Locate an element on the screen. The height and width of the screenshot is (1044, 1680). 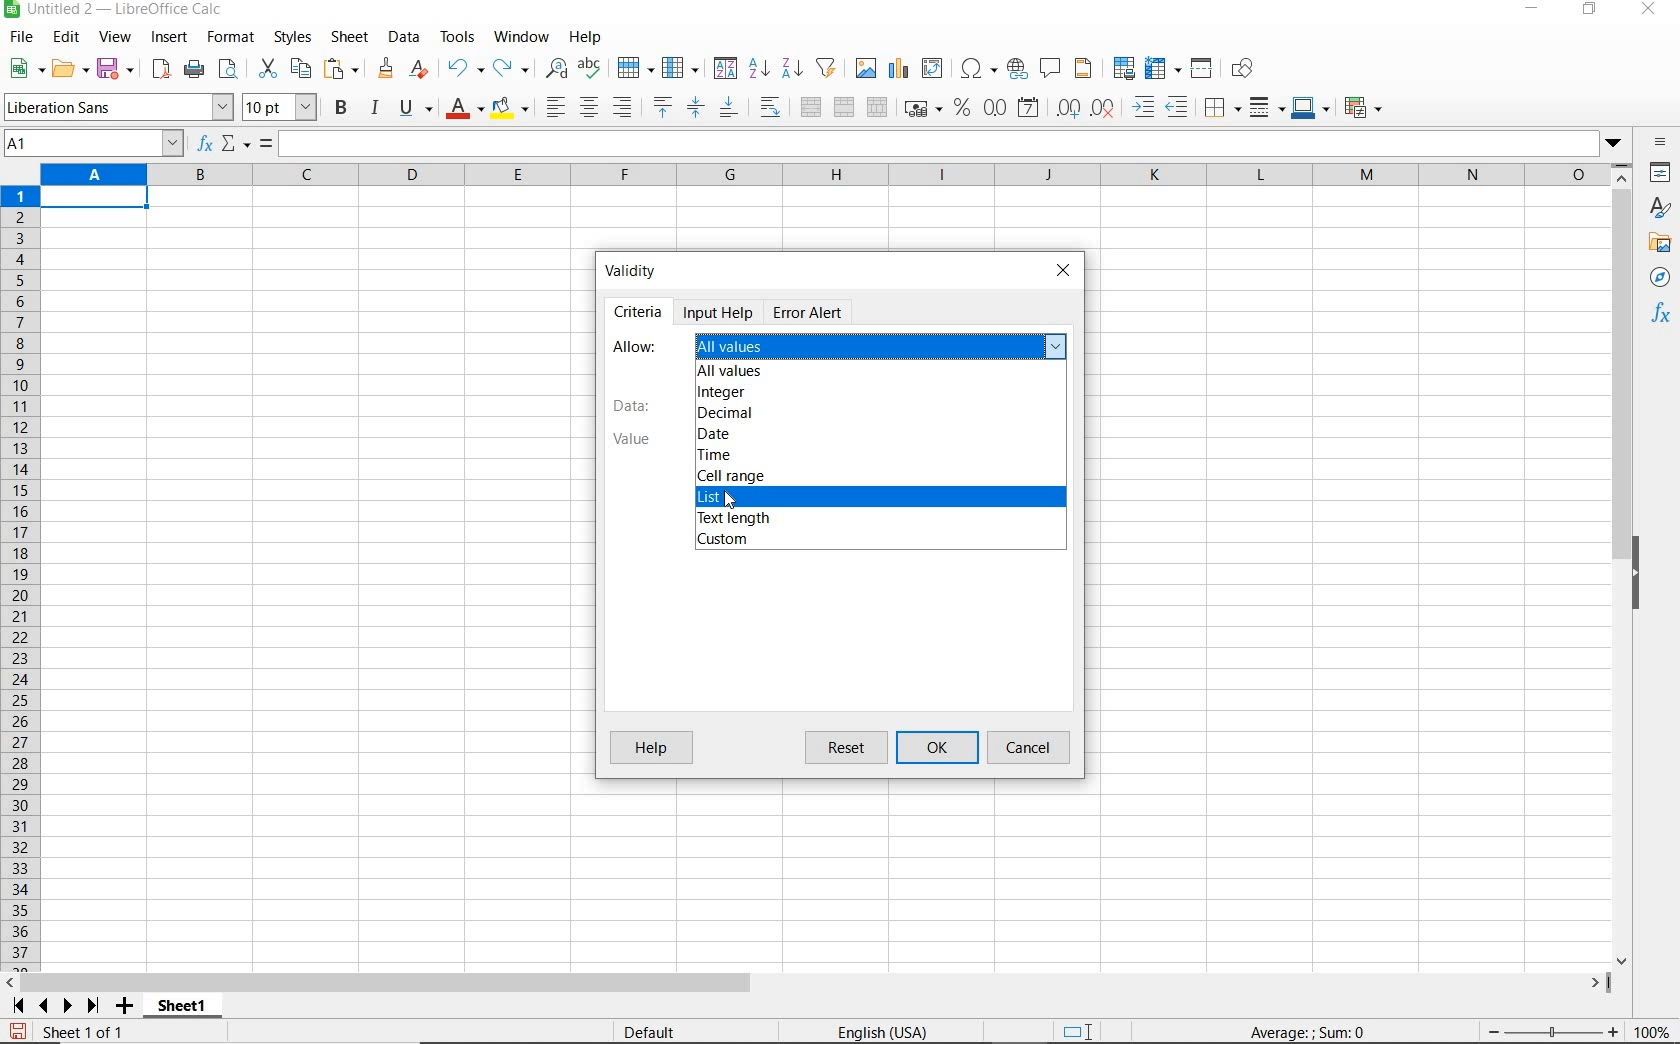
align top is located at coordinates (662, 108).